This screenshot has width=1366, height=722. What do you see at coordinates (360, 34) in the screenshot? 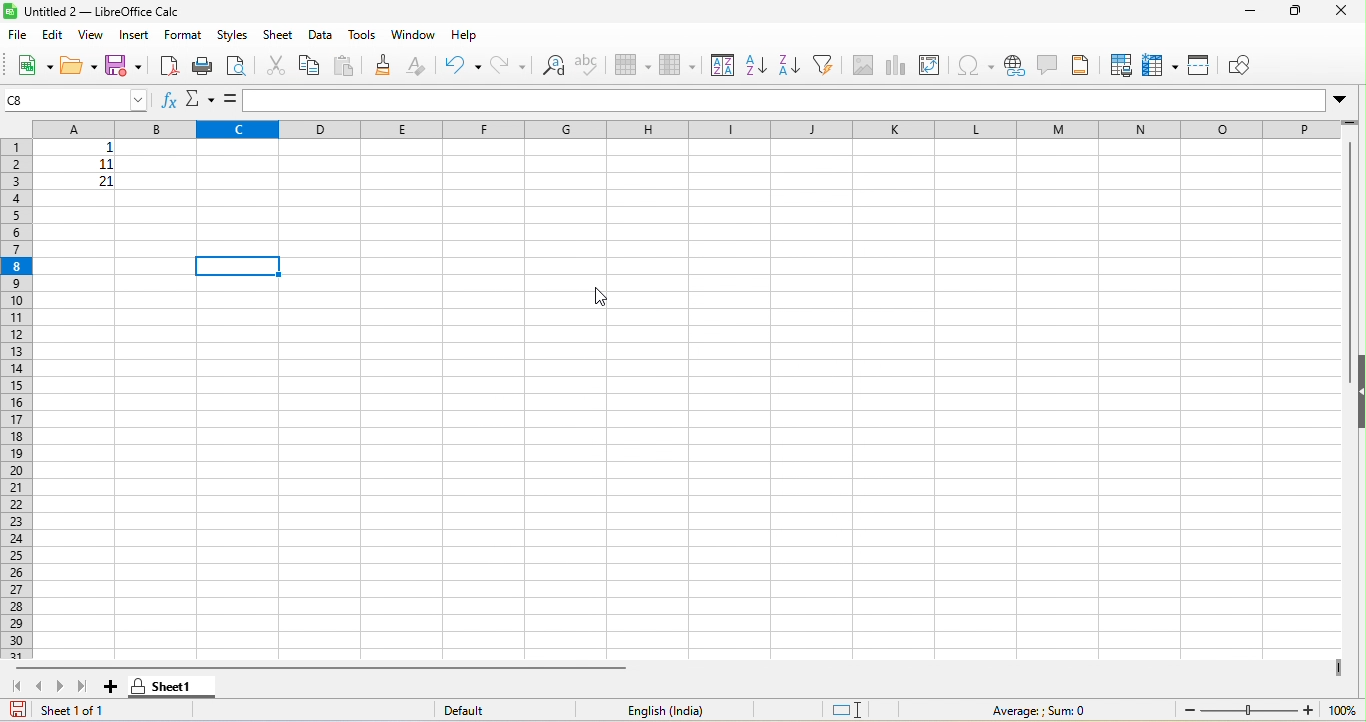
I see `tools` at bounding box center [360, 34].